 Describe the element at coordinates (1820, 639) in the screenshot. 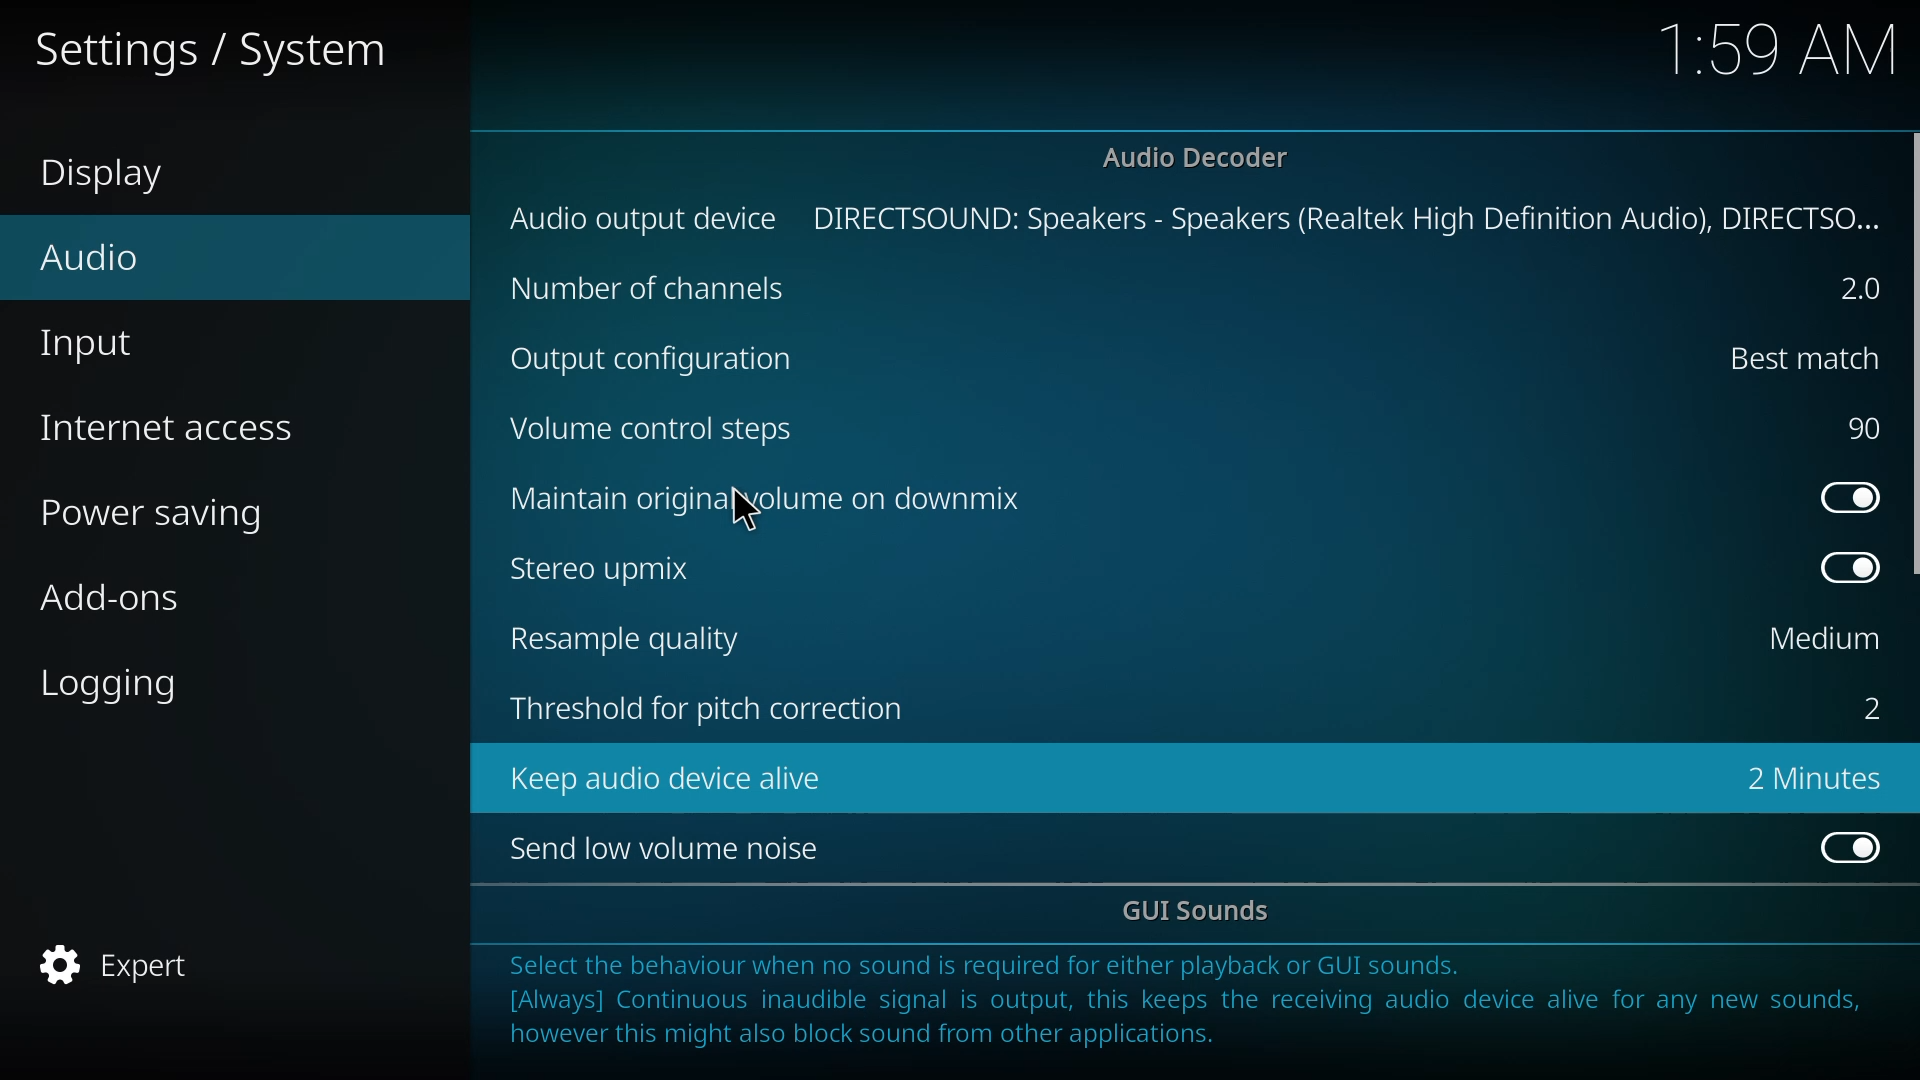

I see `medium` at that location.